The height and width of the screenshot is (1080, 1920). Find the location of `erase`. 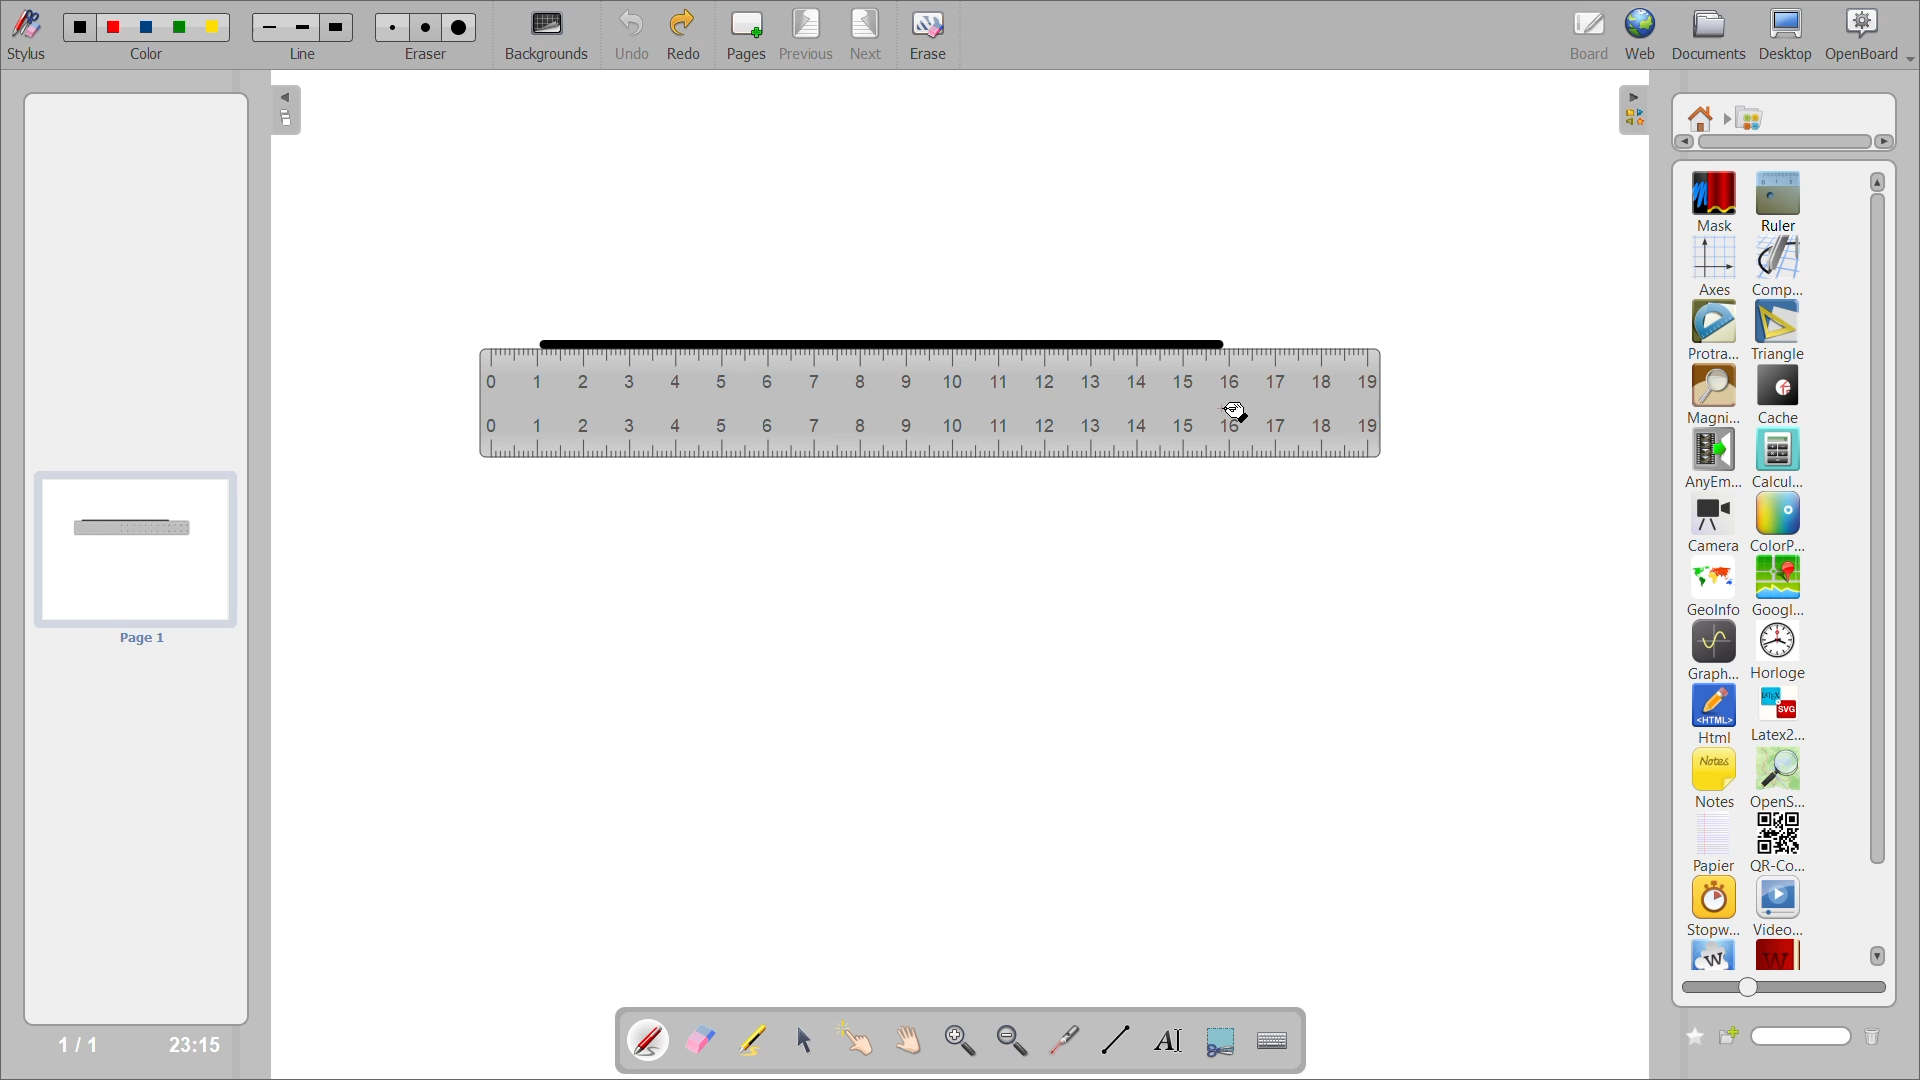

erase is located at coordinates (936, 35).